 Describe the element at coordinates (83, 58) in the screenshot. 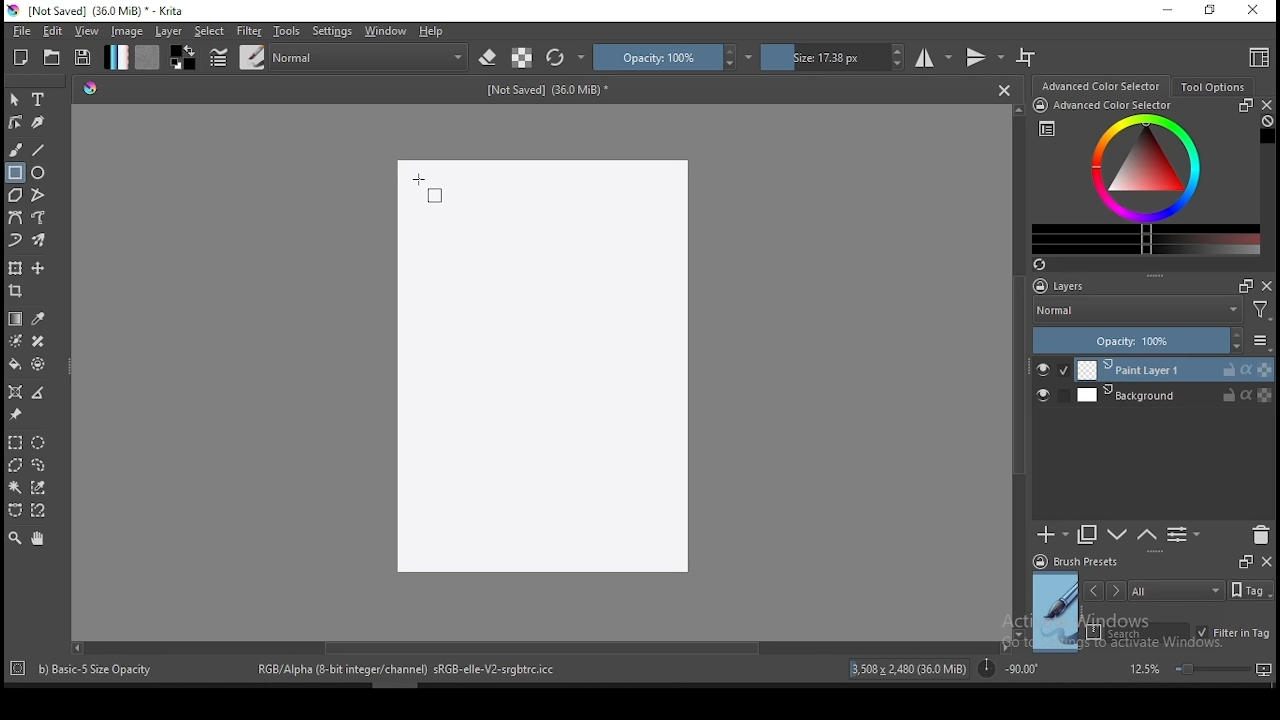

I see `save` at that location.